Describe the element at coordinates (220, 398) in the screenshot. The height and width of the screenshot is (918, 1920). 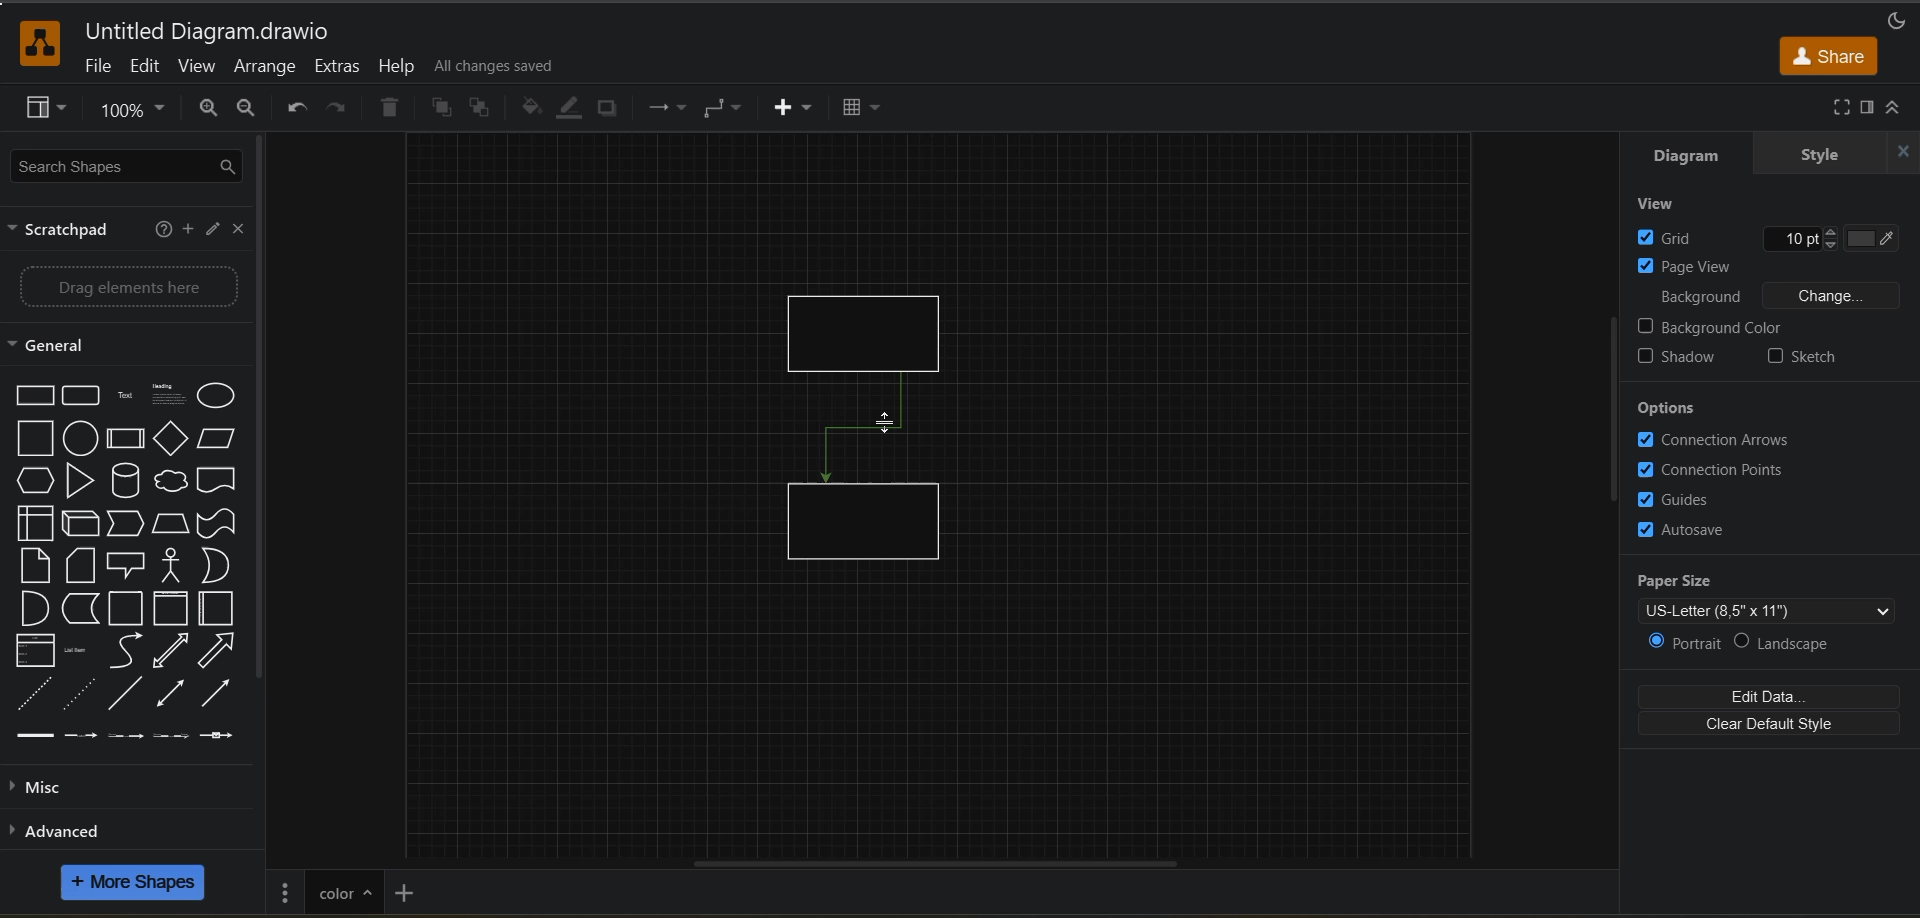
I see `Eclipse` at that location.